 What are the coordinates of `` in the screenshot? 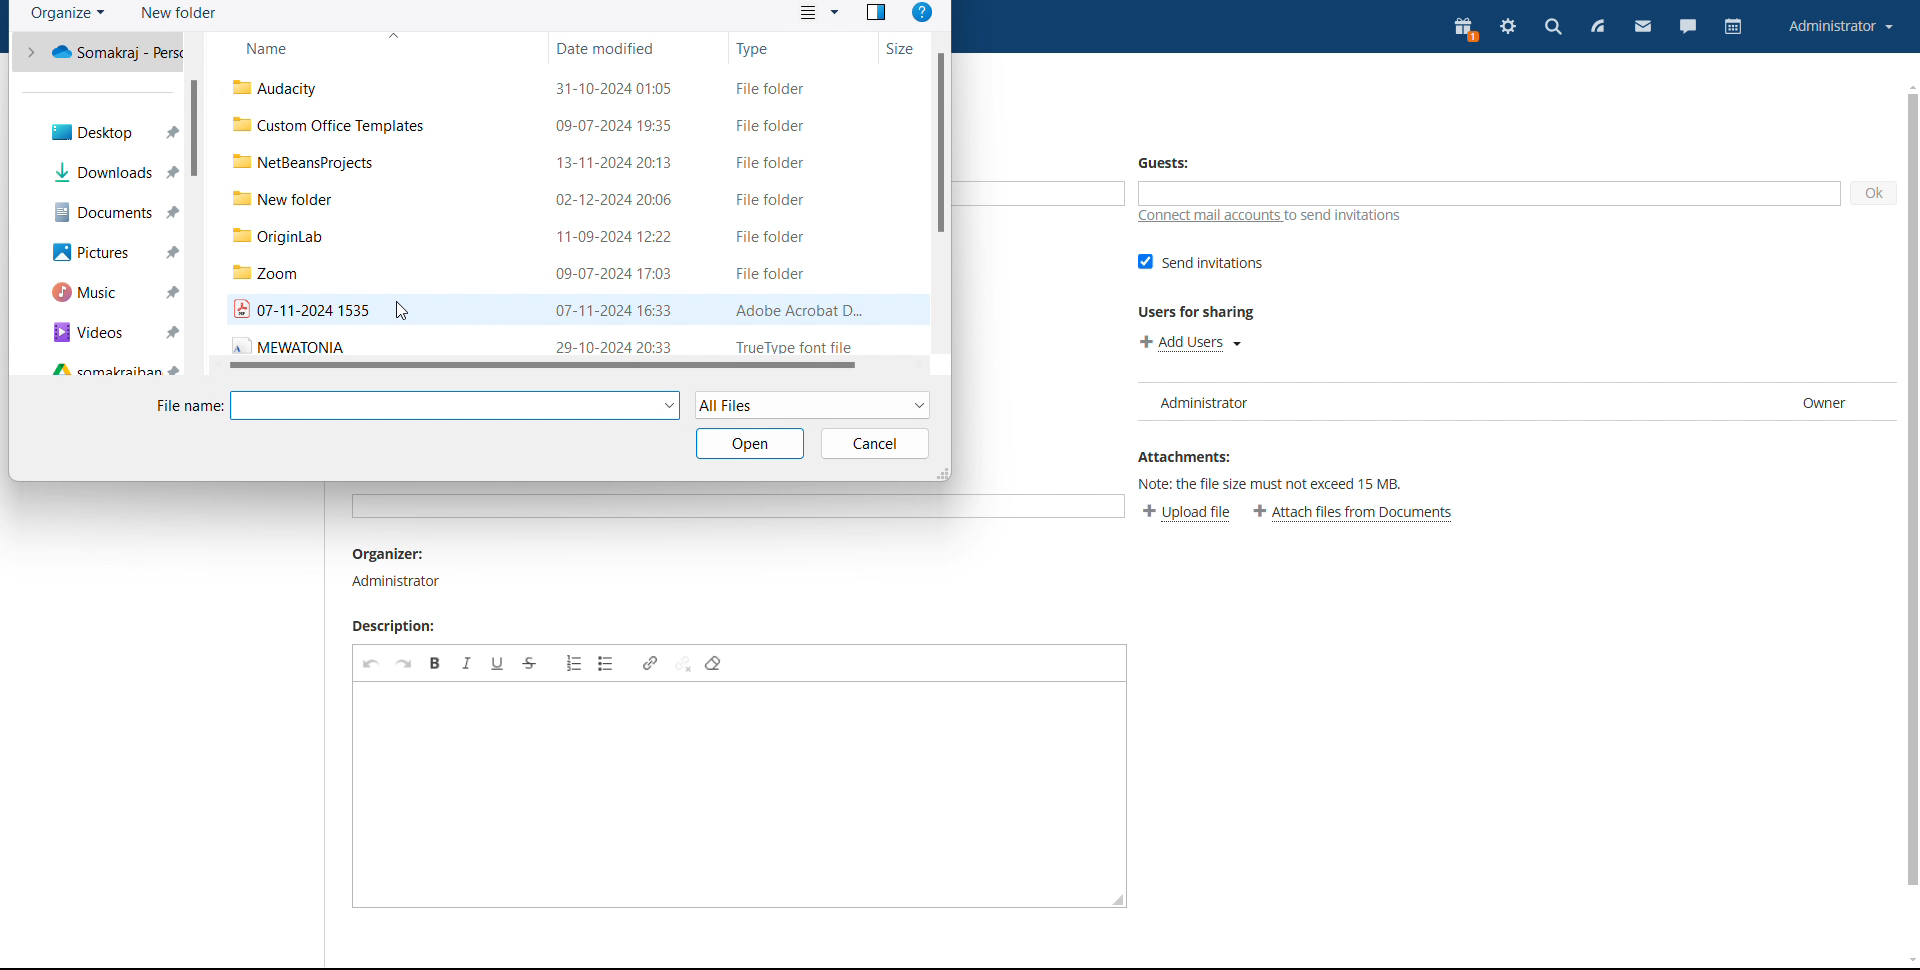 It's located at (550, 312).